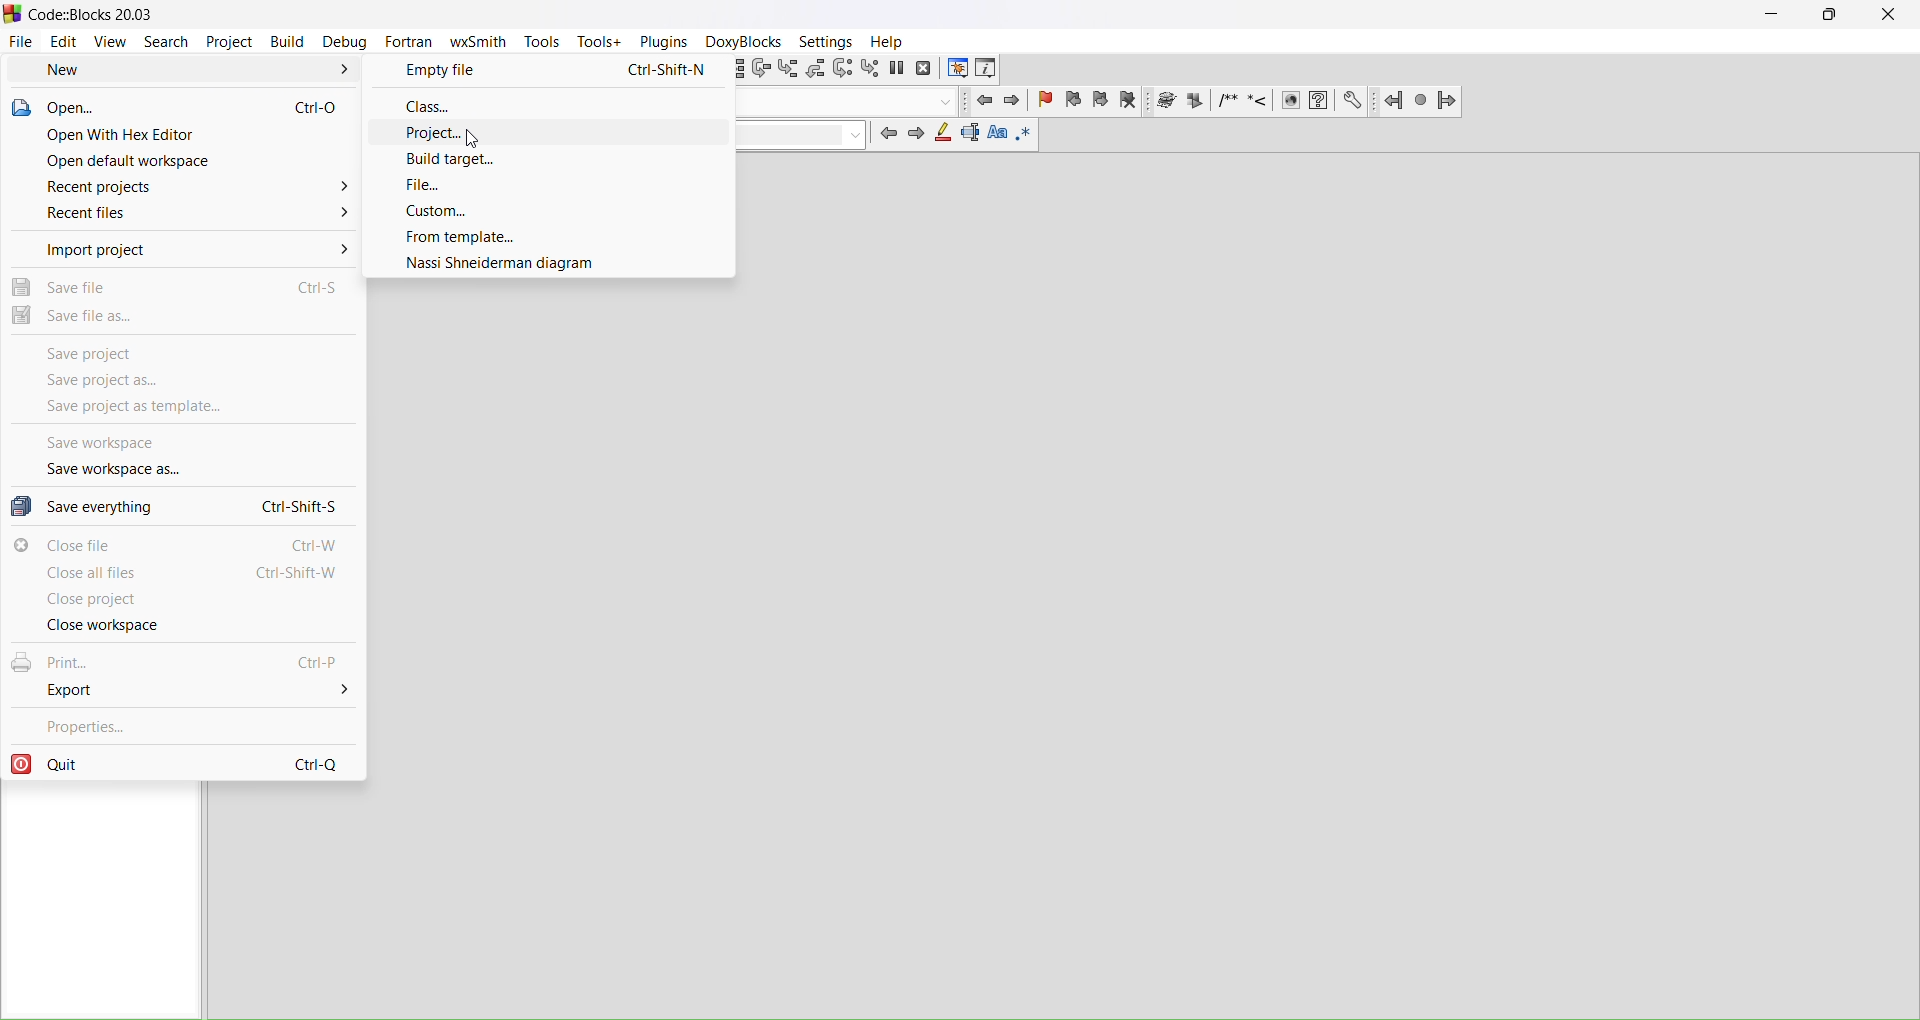 This screenshot has width=1920, height=1020. Describe the element at coordinates (997, 138) in the screenshot. I see `match case` at that location.